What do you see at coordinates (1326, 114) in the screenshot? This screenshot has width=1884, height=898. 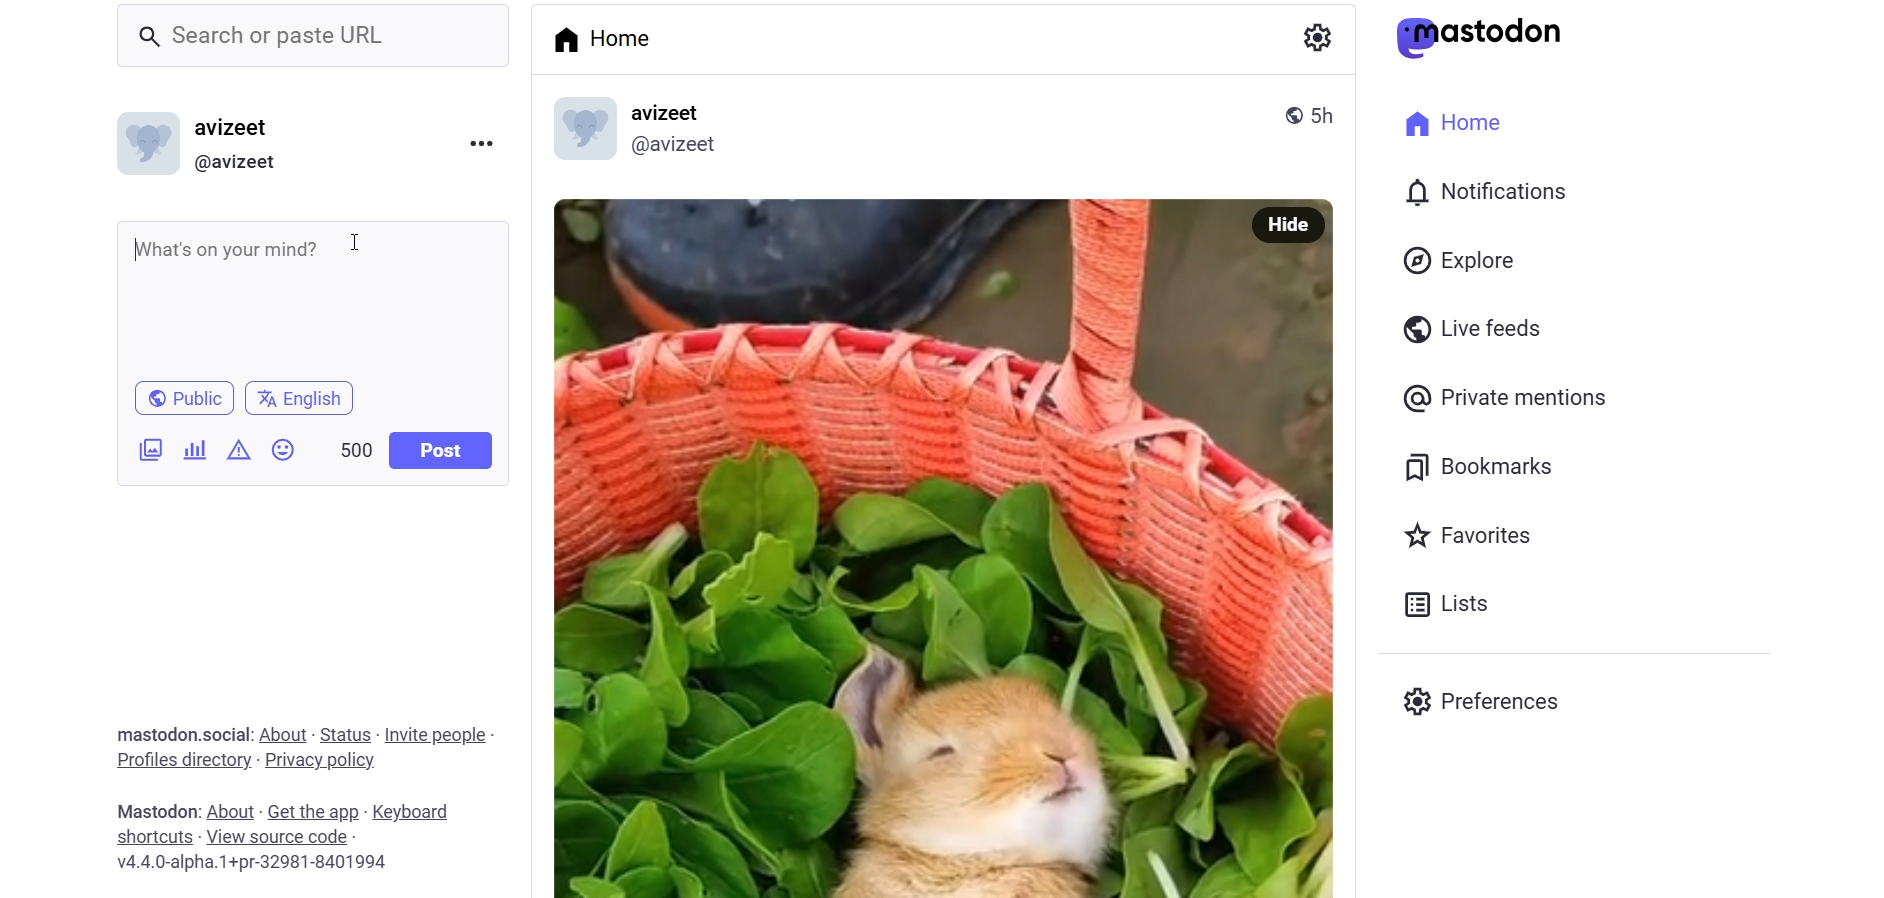 I see `last modified` at bounding box center [1326, 114].